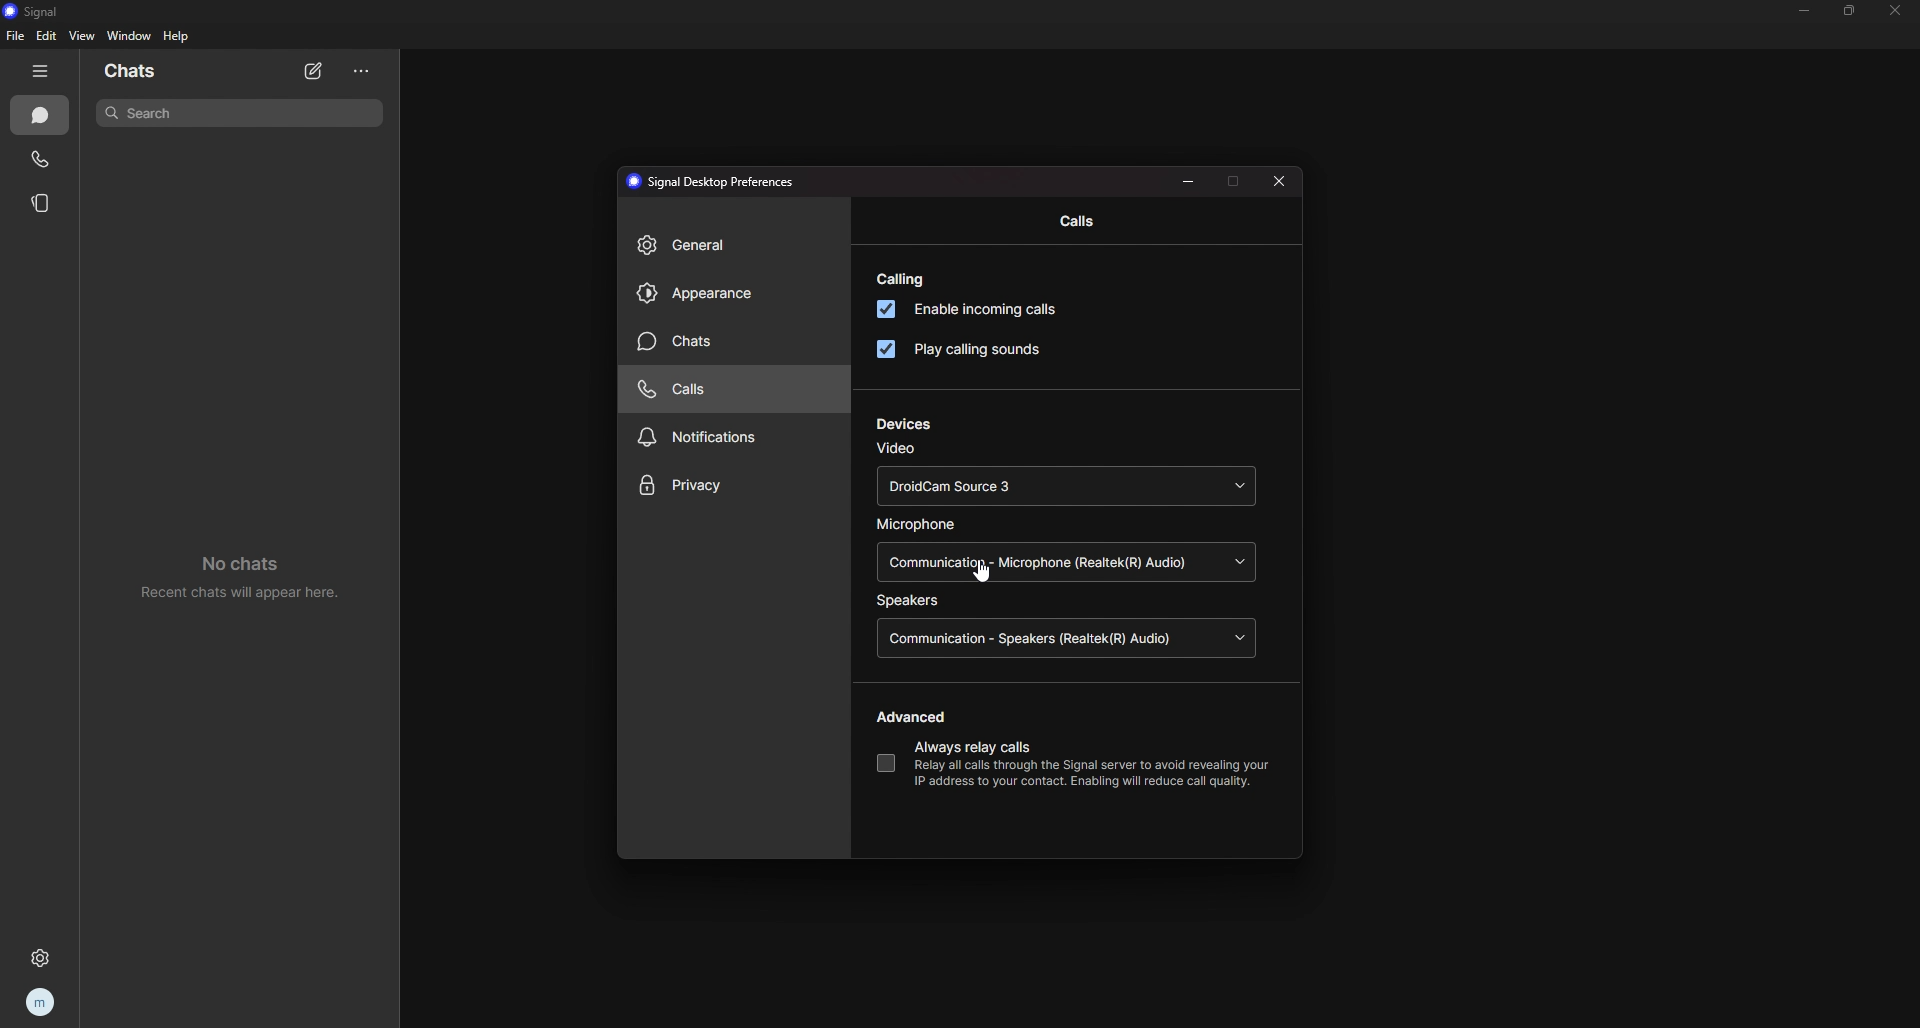 This screenshot has height=1028, width=1920. What do you see at coordinates (724, 342) in the screenshot?
I see `chats` at bounding box center [724, 342].